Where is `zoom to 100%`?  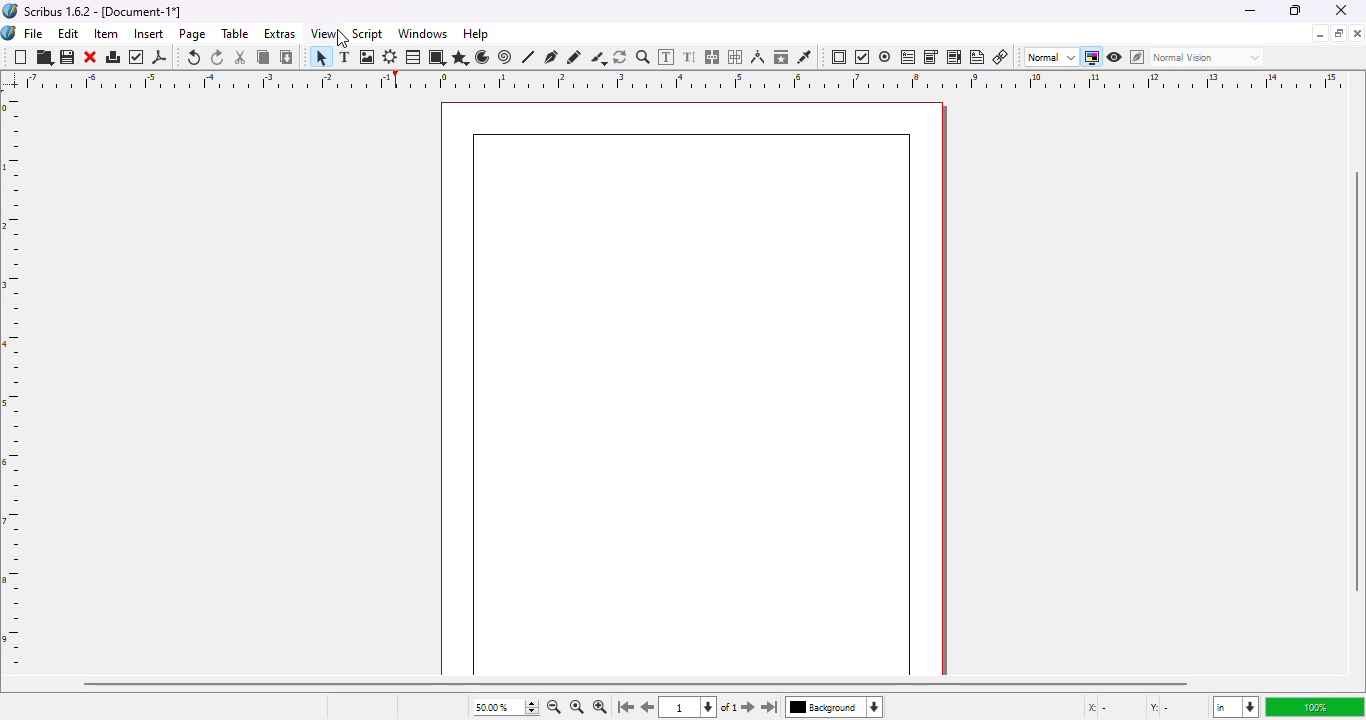
zoom to 100% is located at coordinates (575, 708).